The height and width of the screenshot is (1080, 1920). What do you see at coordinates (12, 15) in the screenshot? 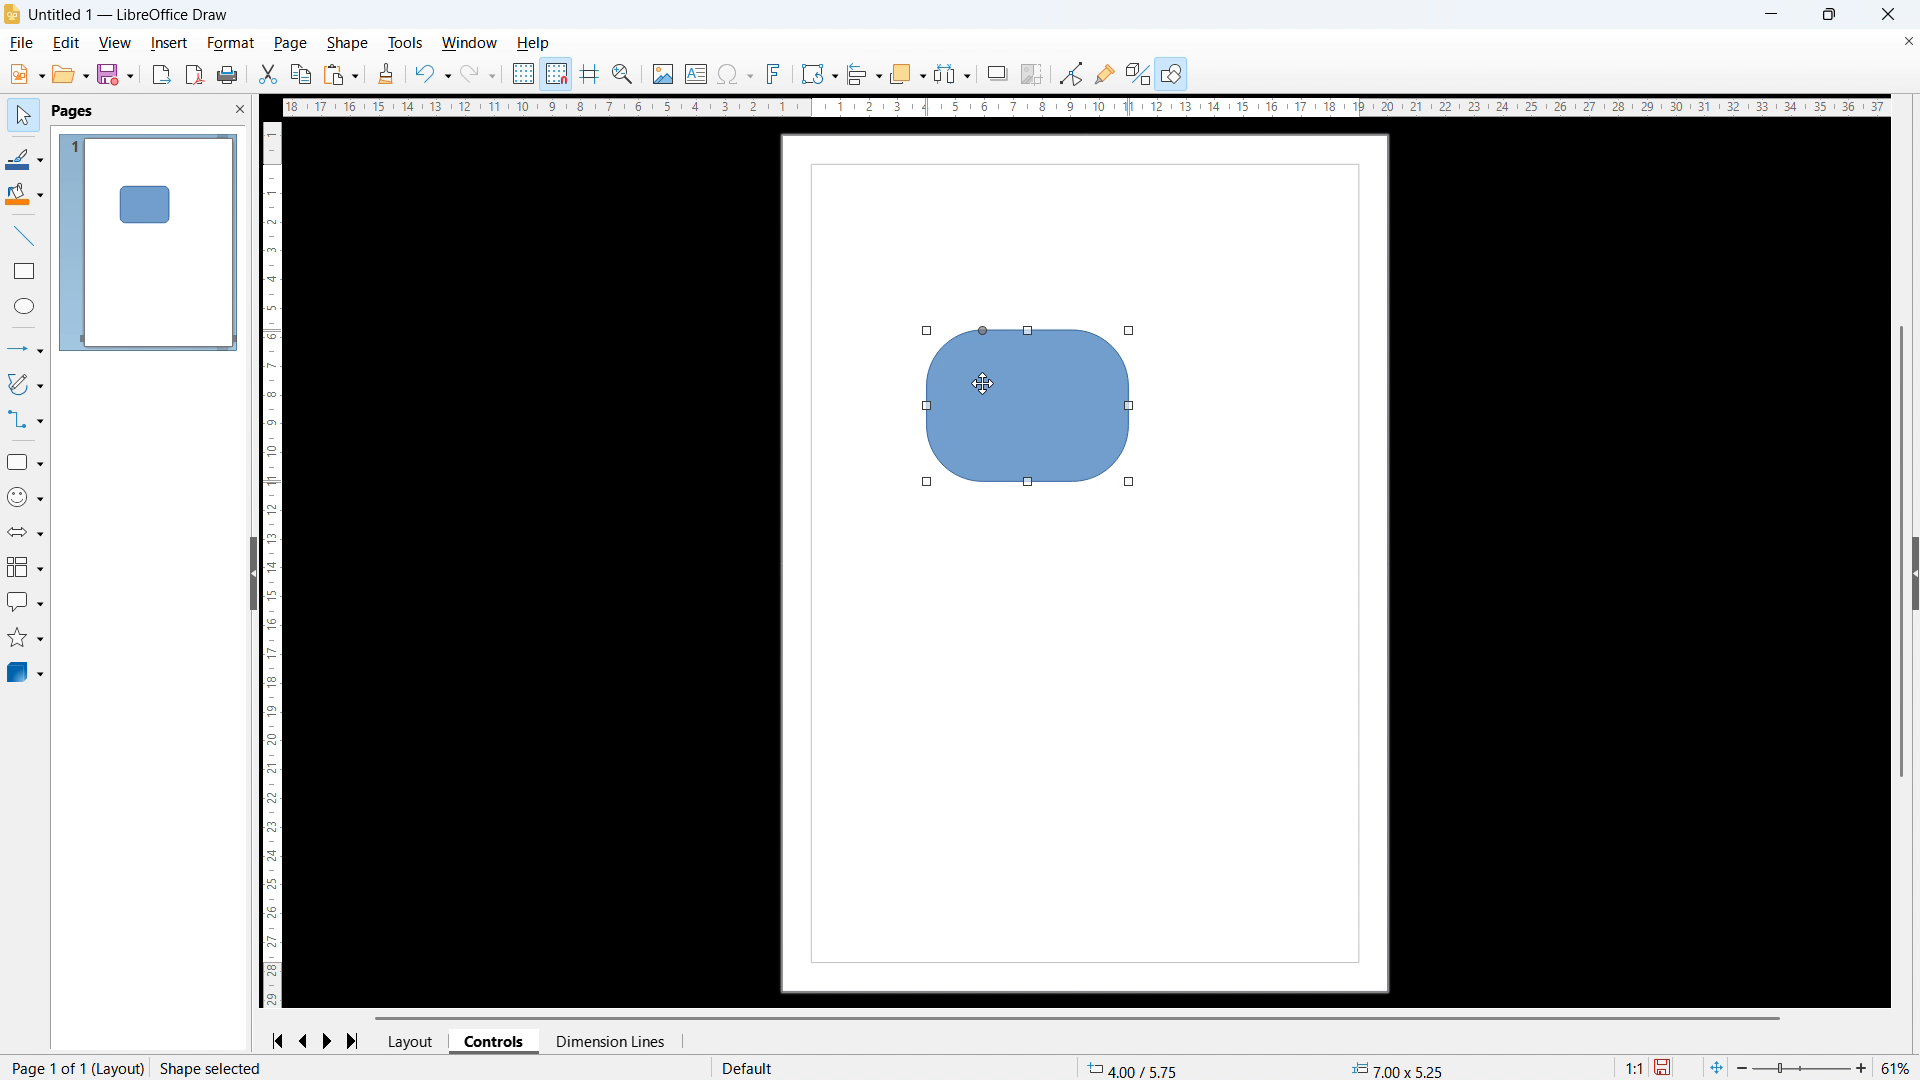
I see `Logo ` at bounding box center [12, 15].